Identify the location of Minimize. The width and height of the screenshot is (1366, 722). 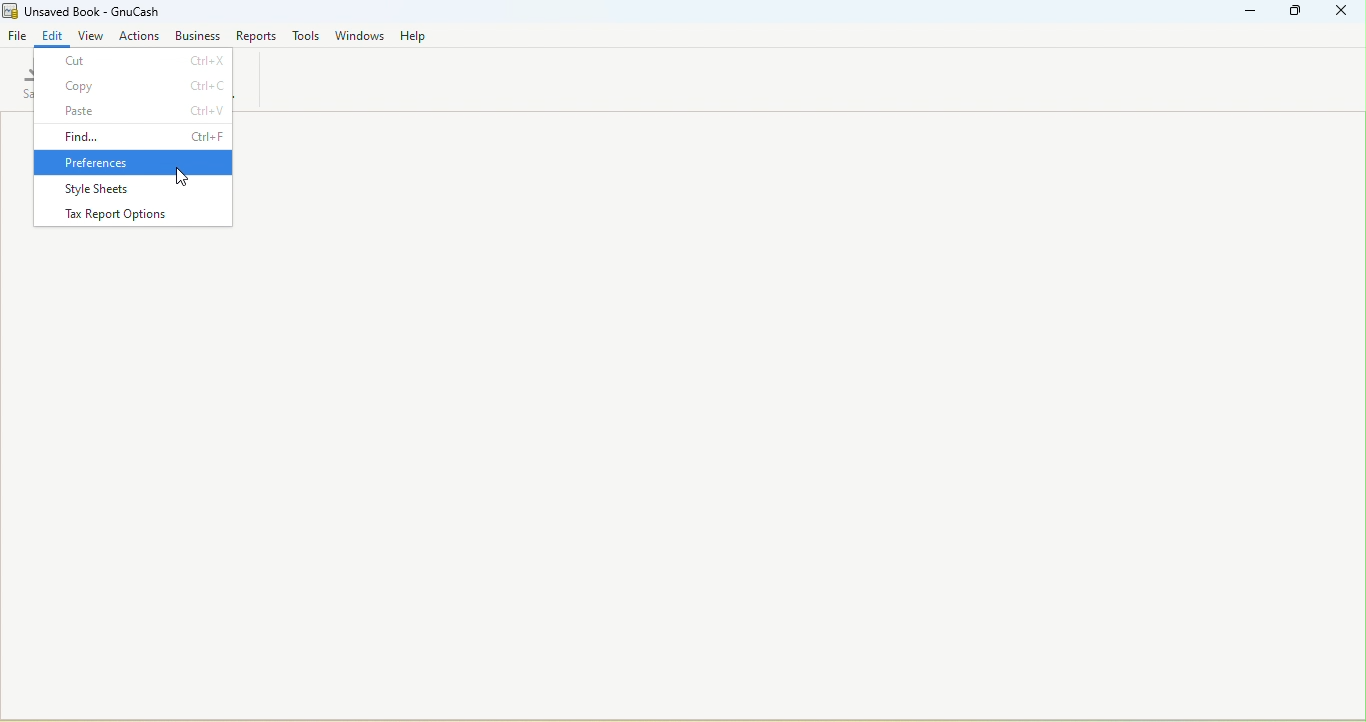
(1252, 15).